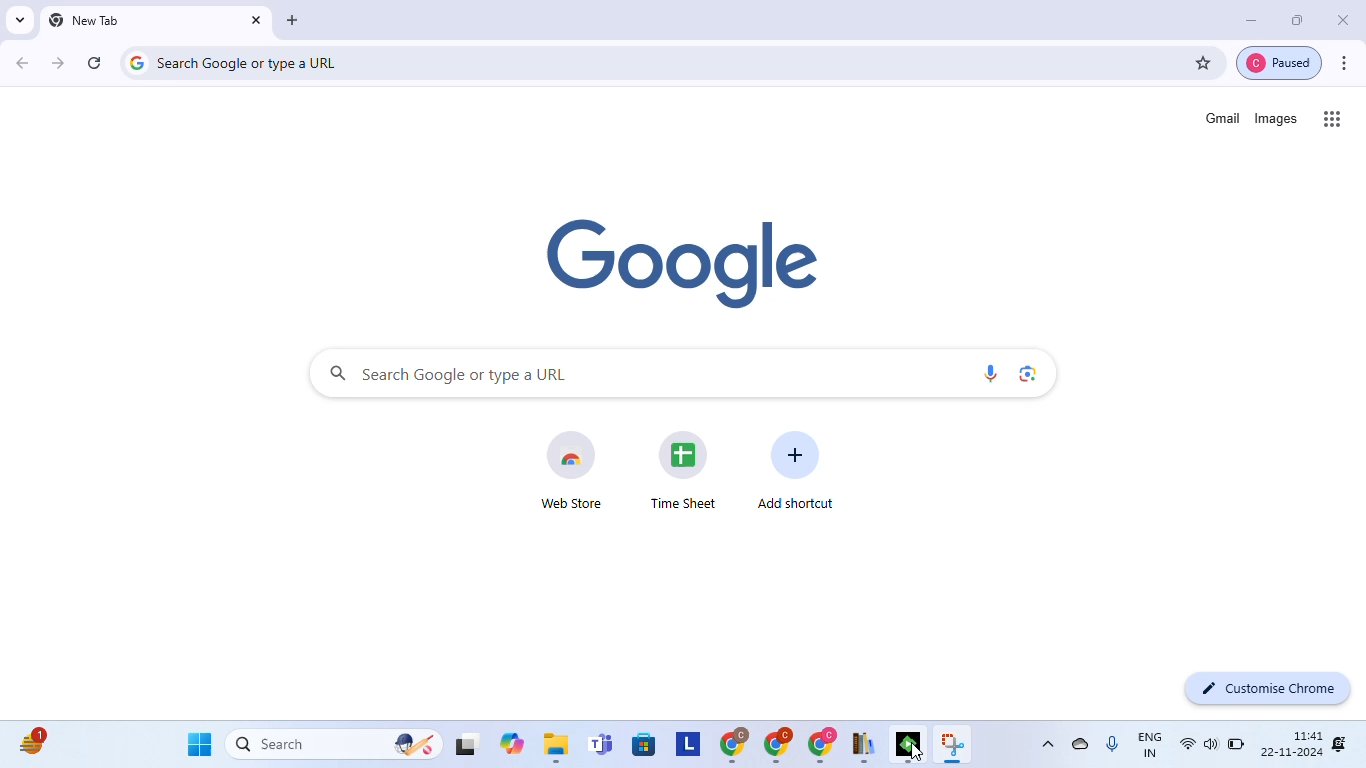 Image resolution: width=1366 pixels, height=768 pixels. I want to click on google, so click(680, 262).